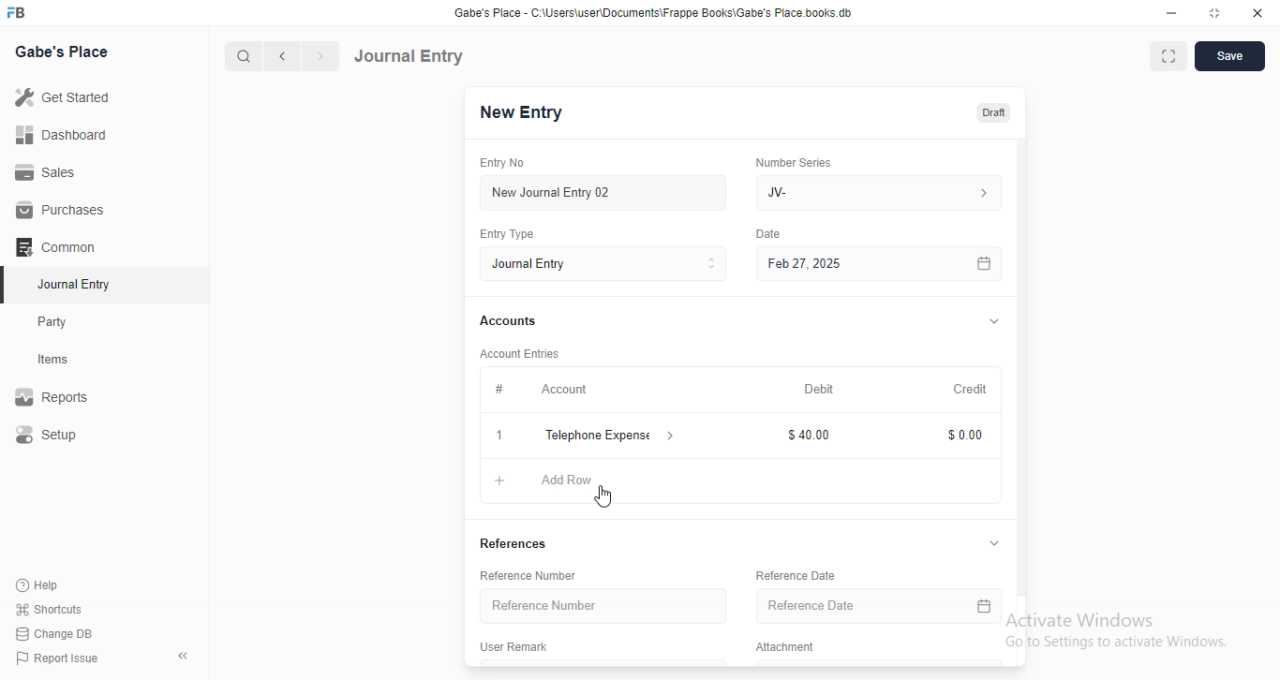  Describe the element at coordinates (54, 322) in the screenshot. I see `Party` at that location.